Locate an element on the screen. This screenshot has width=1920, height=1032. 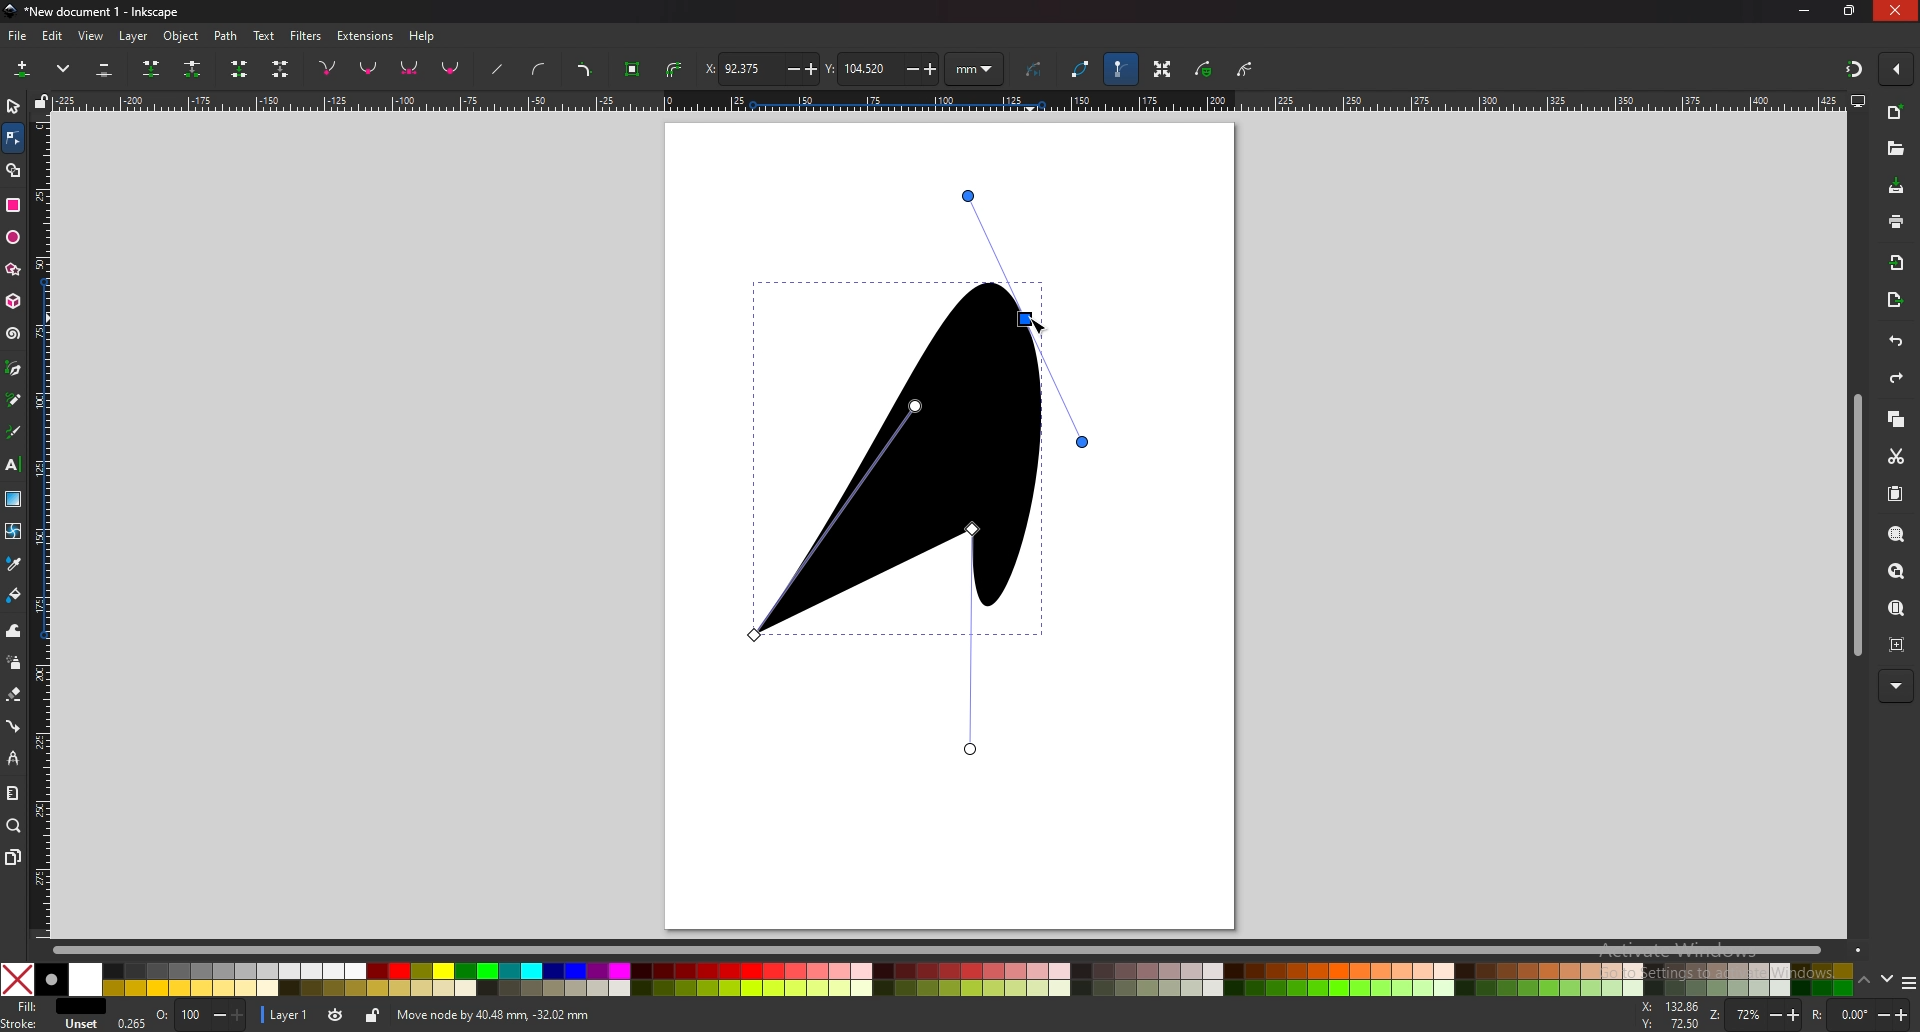
path outline is located at coordinates (1079, 67).